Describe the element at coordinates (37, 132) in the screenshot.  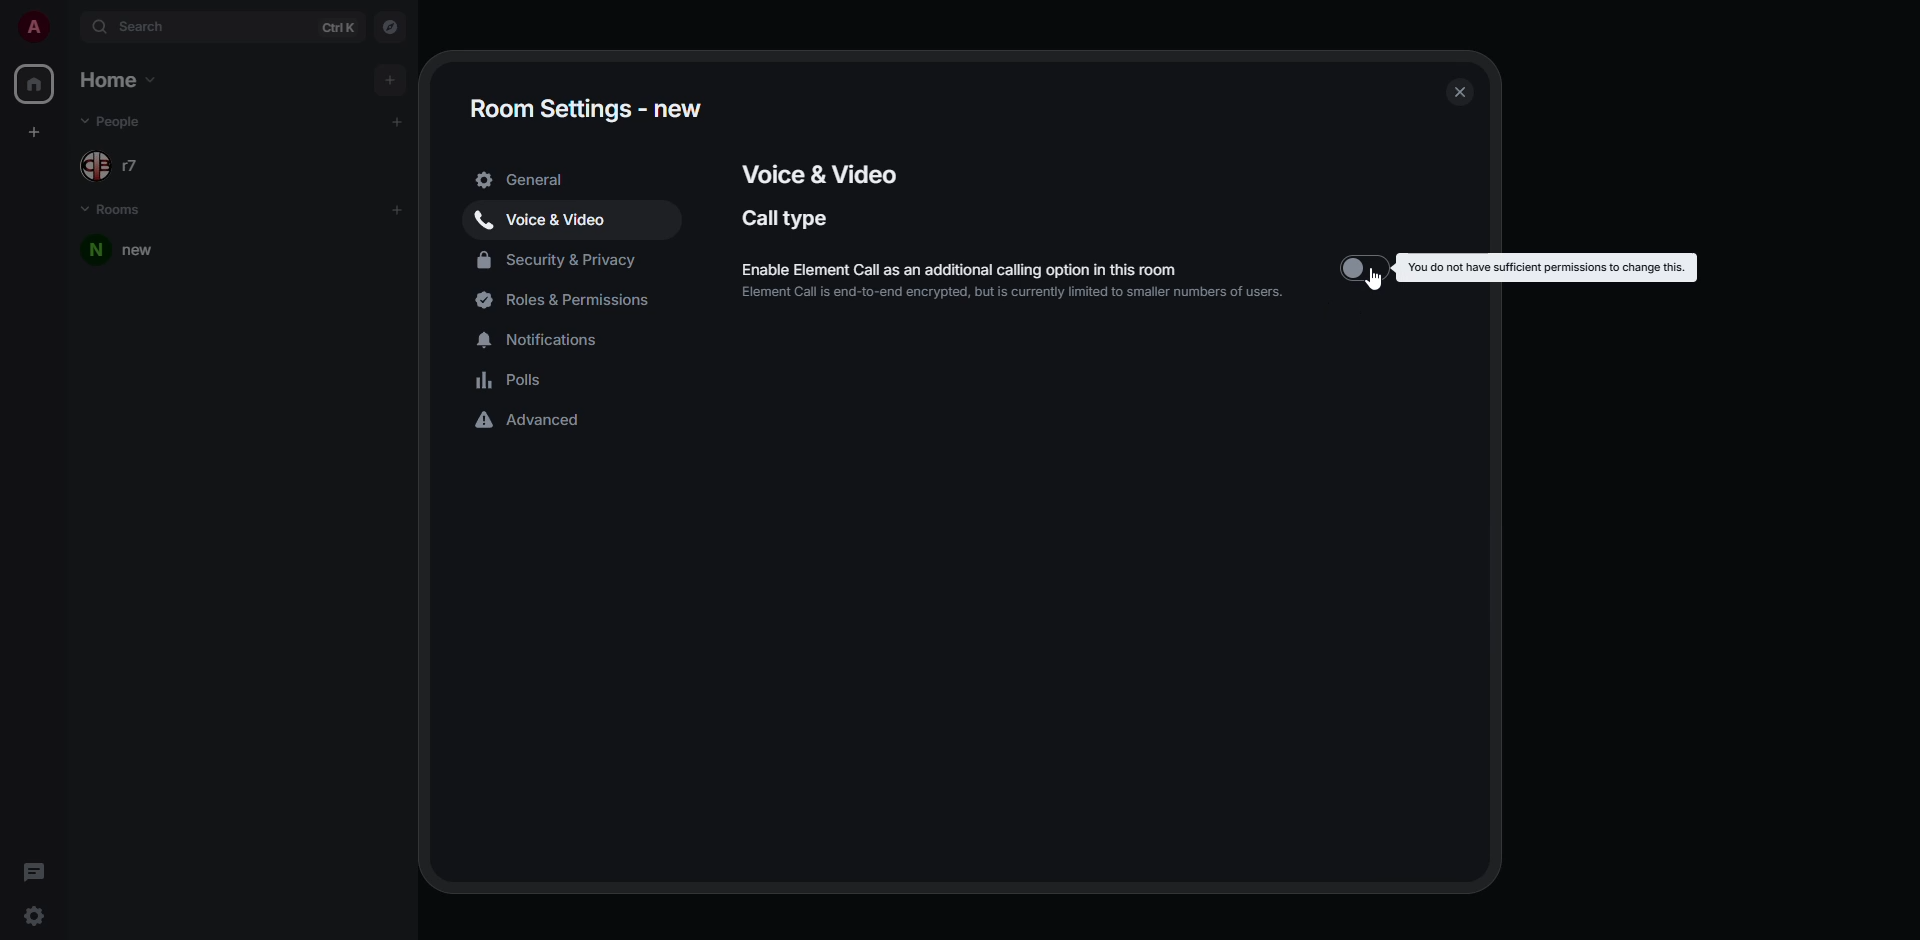
I see `create space` at that location.